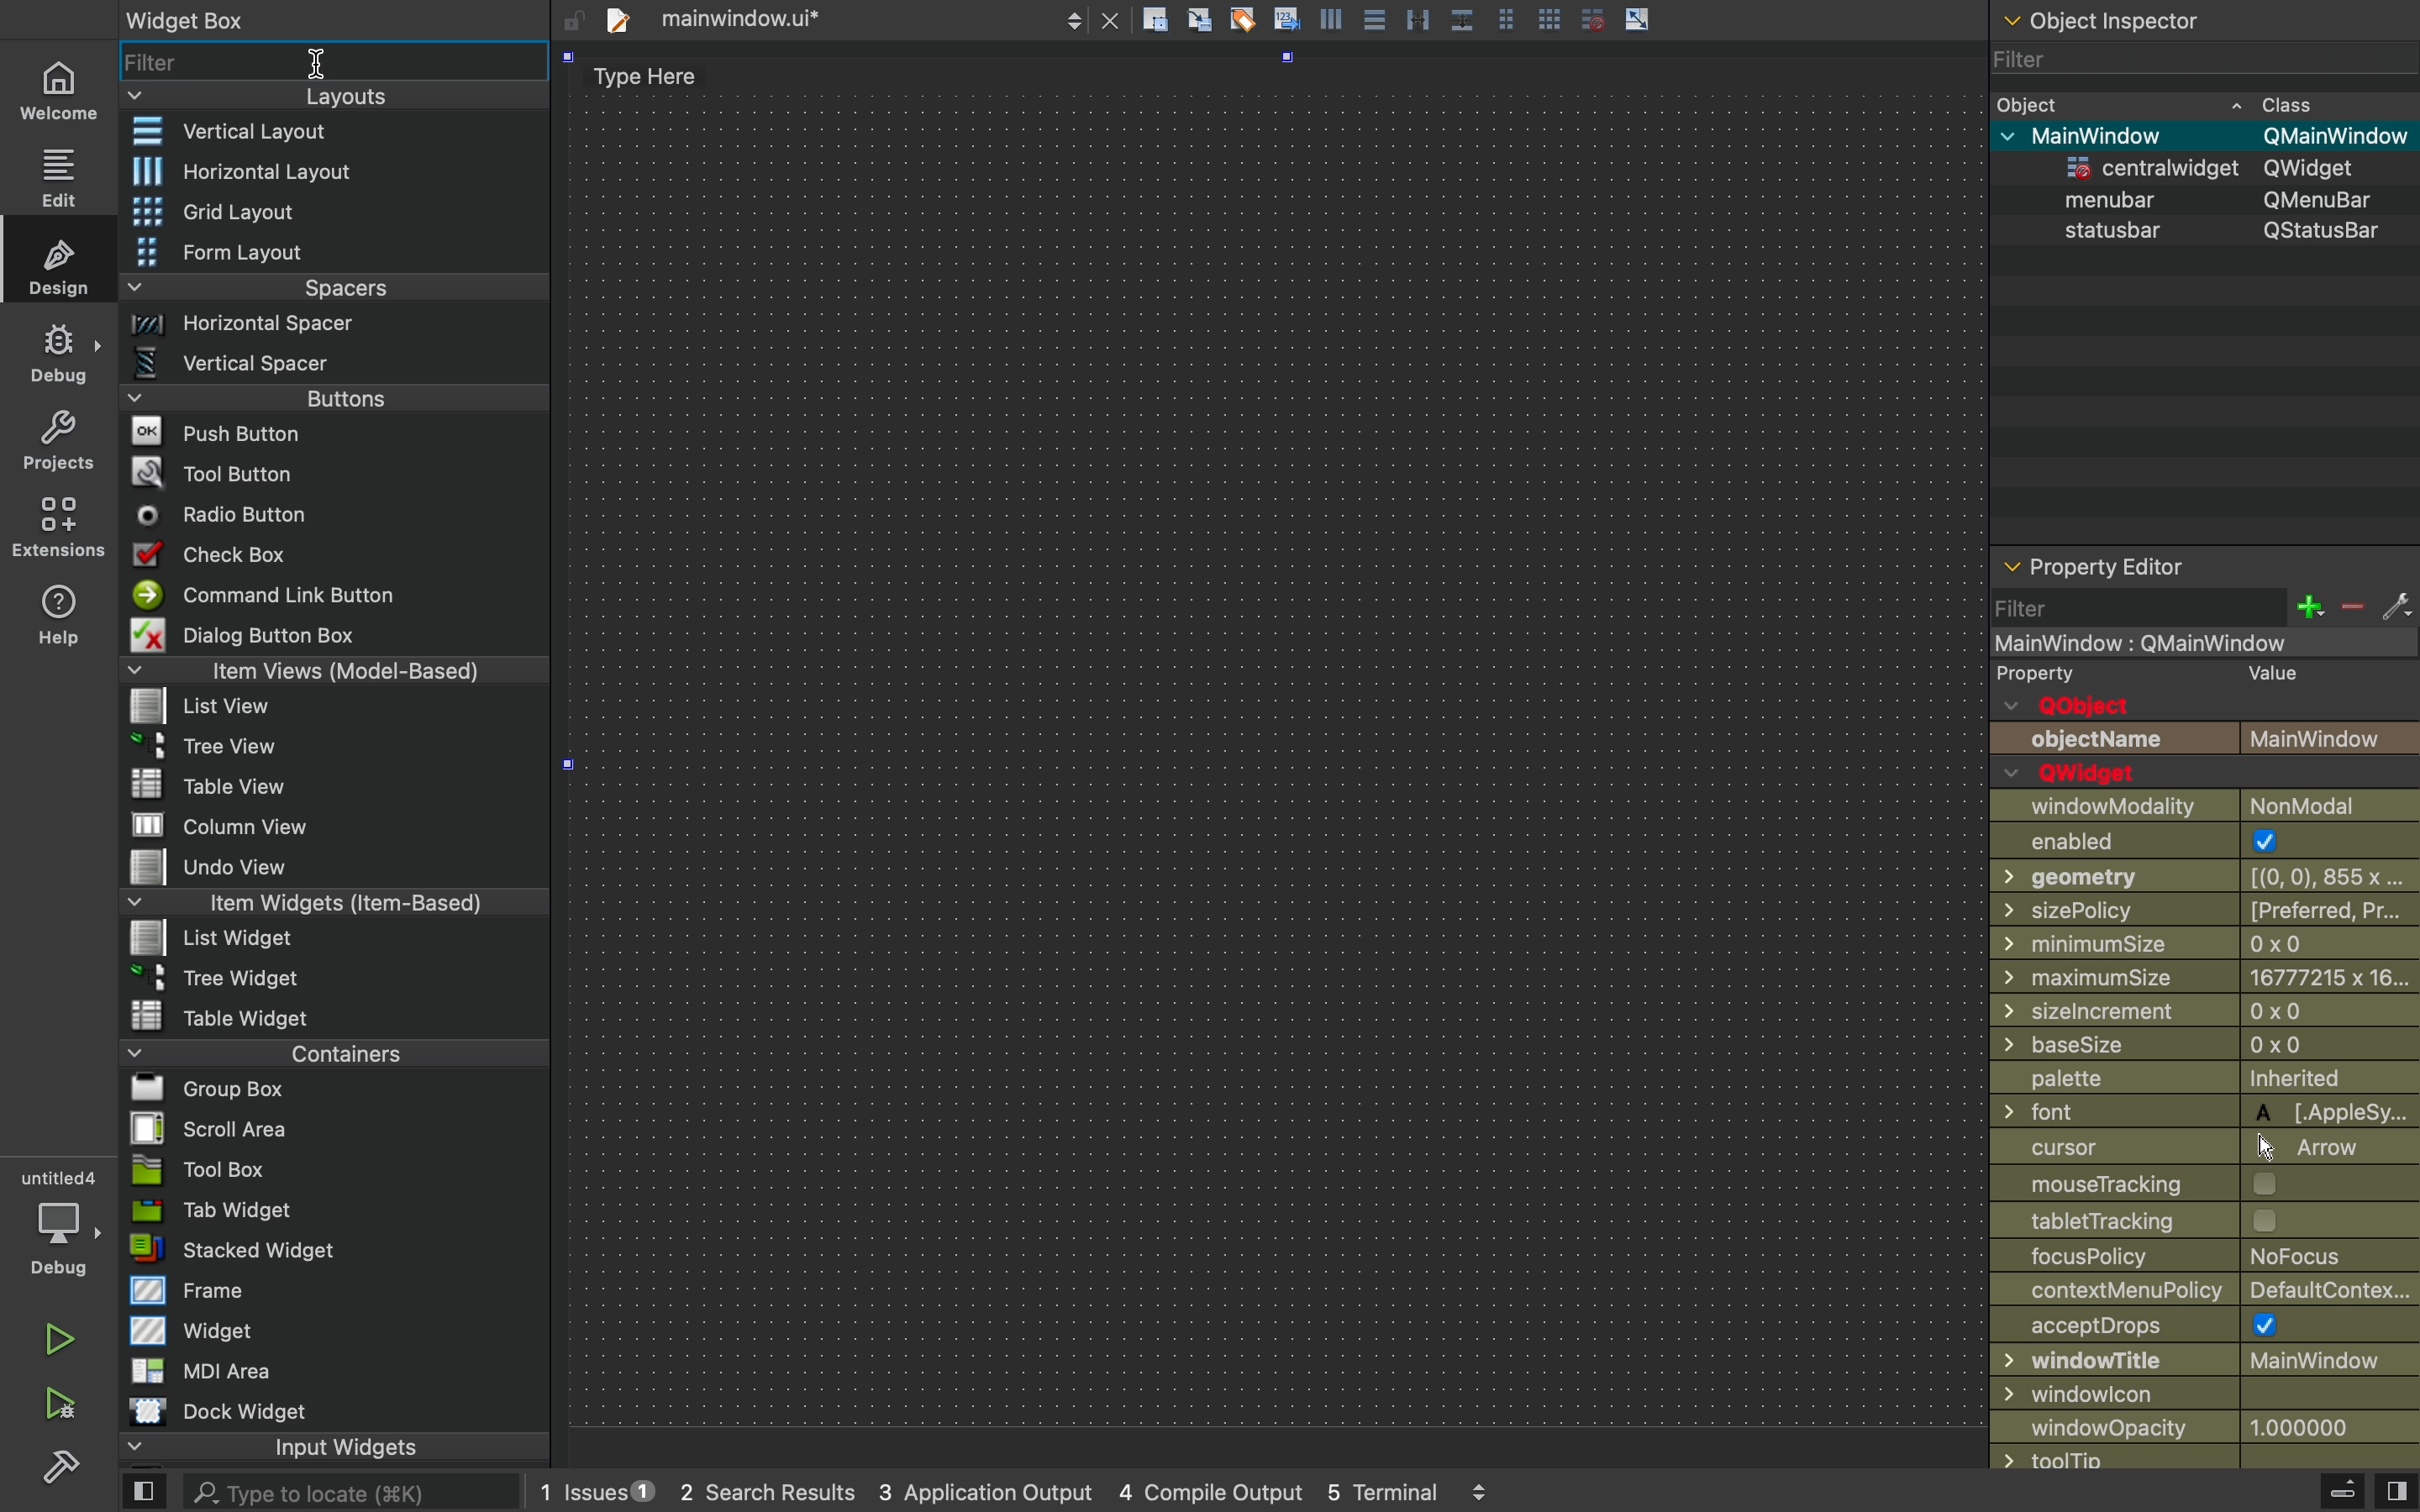 This screenshot has height=1512, width=2420. I want to click on list widget, so click(334, 937).